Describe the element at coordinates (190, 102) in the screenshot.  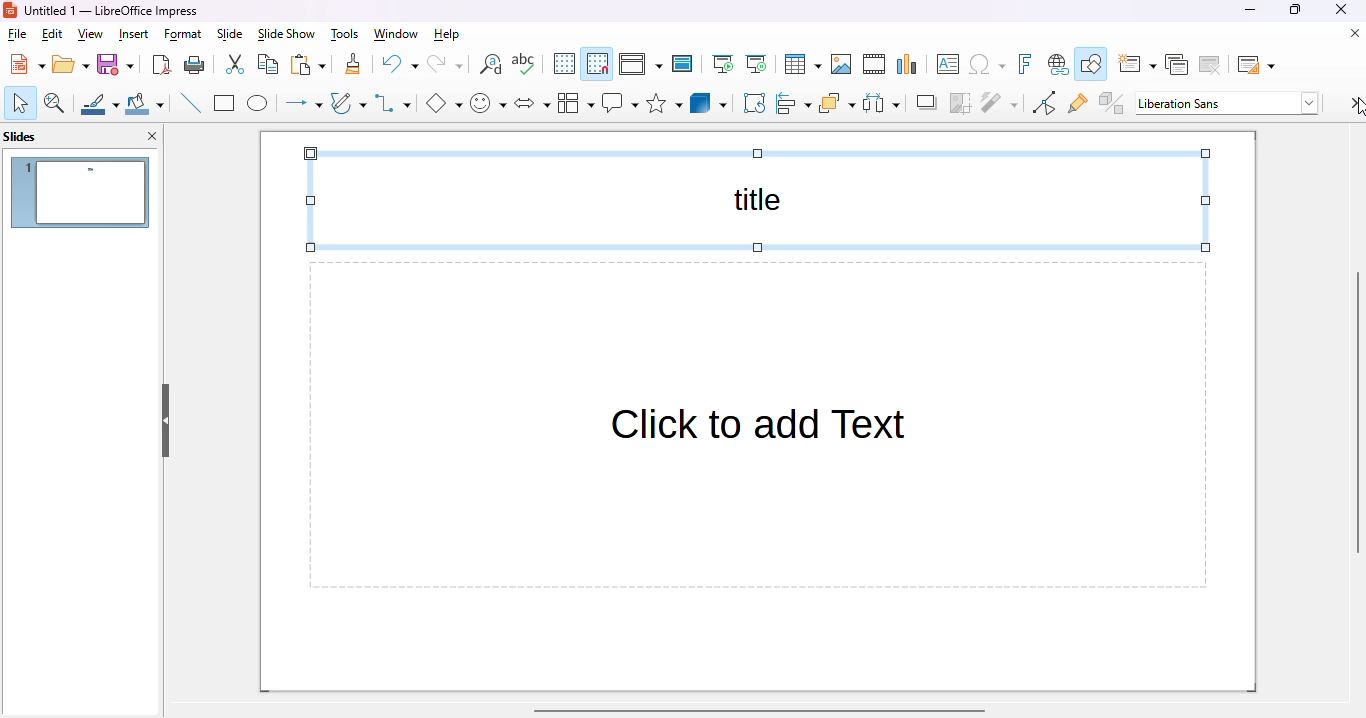
I see `insert line` at that location.